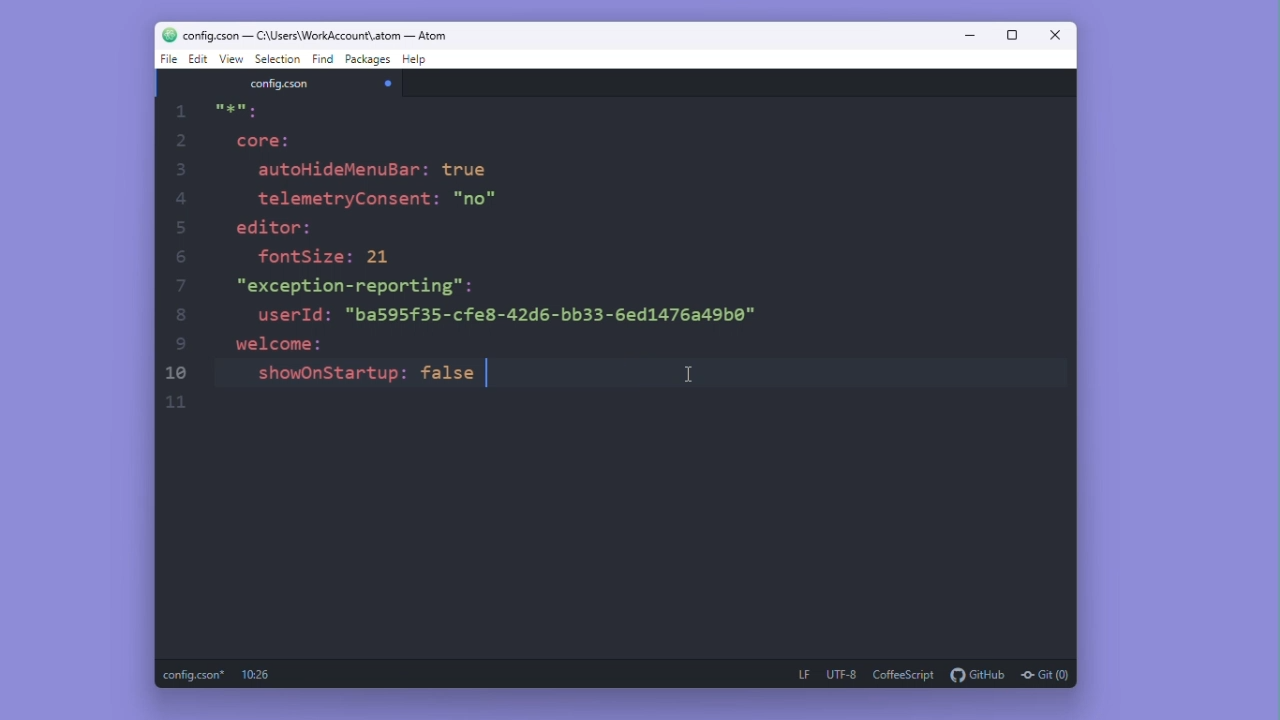  I want to click on Close, so click(1058, 38).